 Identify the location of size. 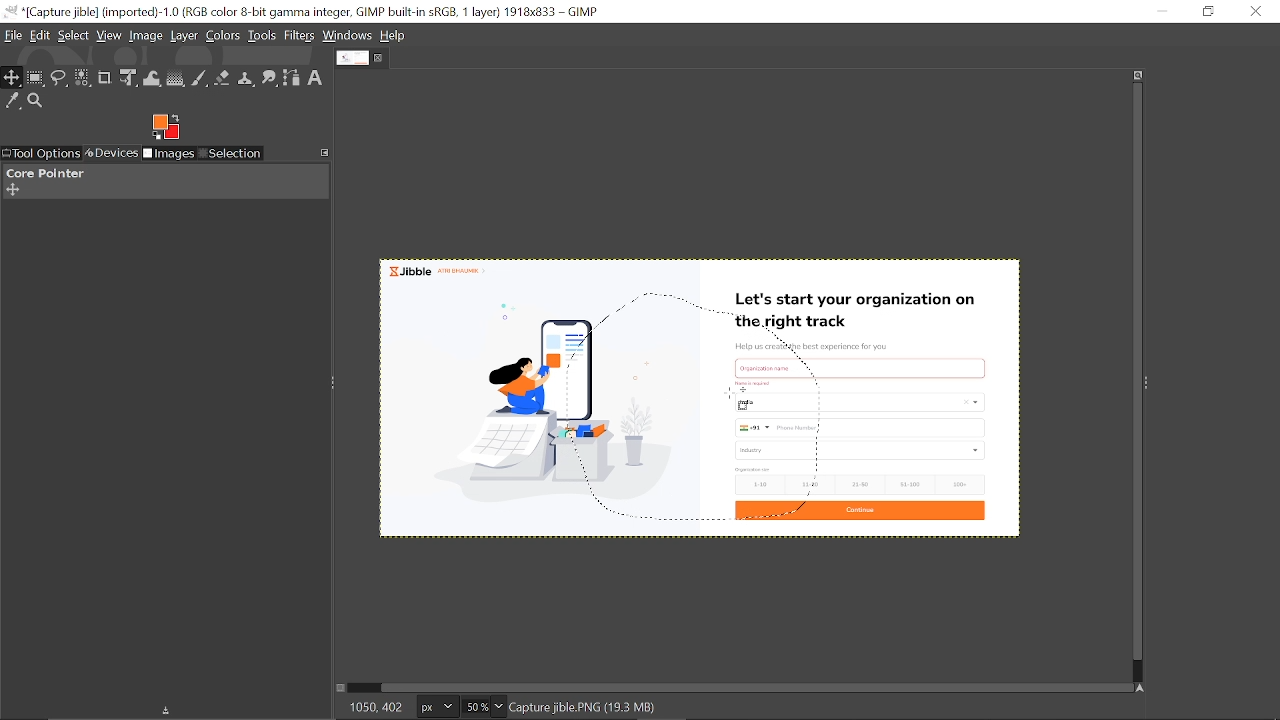
(754, 469).